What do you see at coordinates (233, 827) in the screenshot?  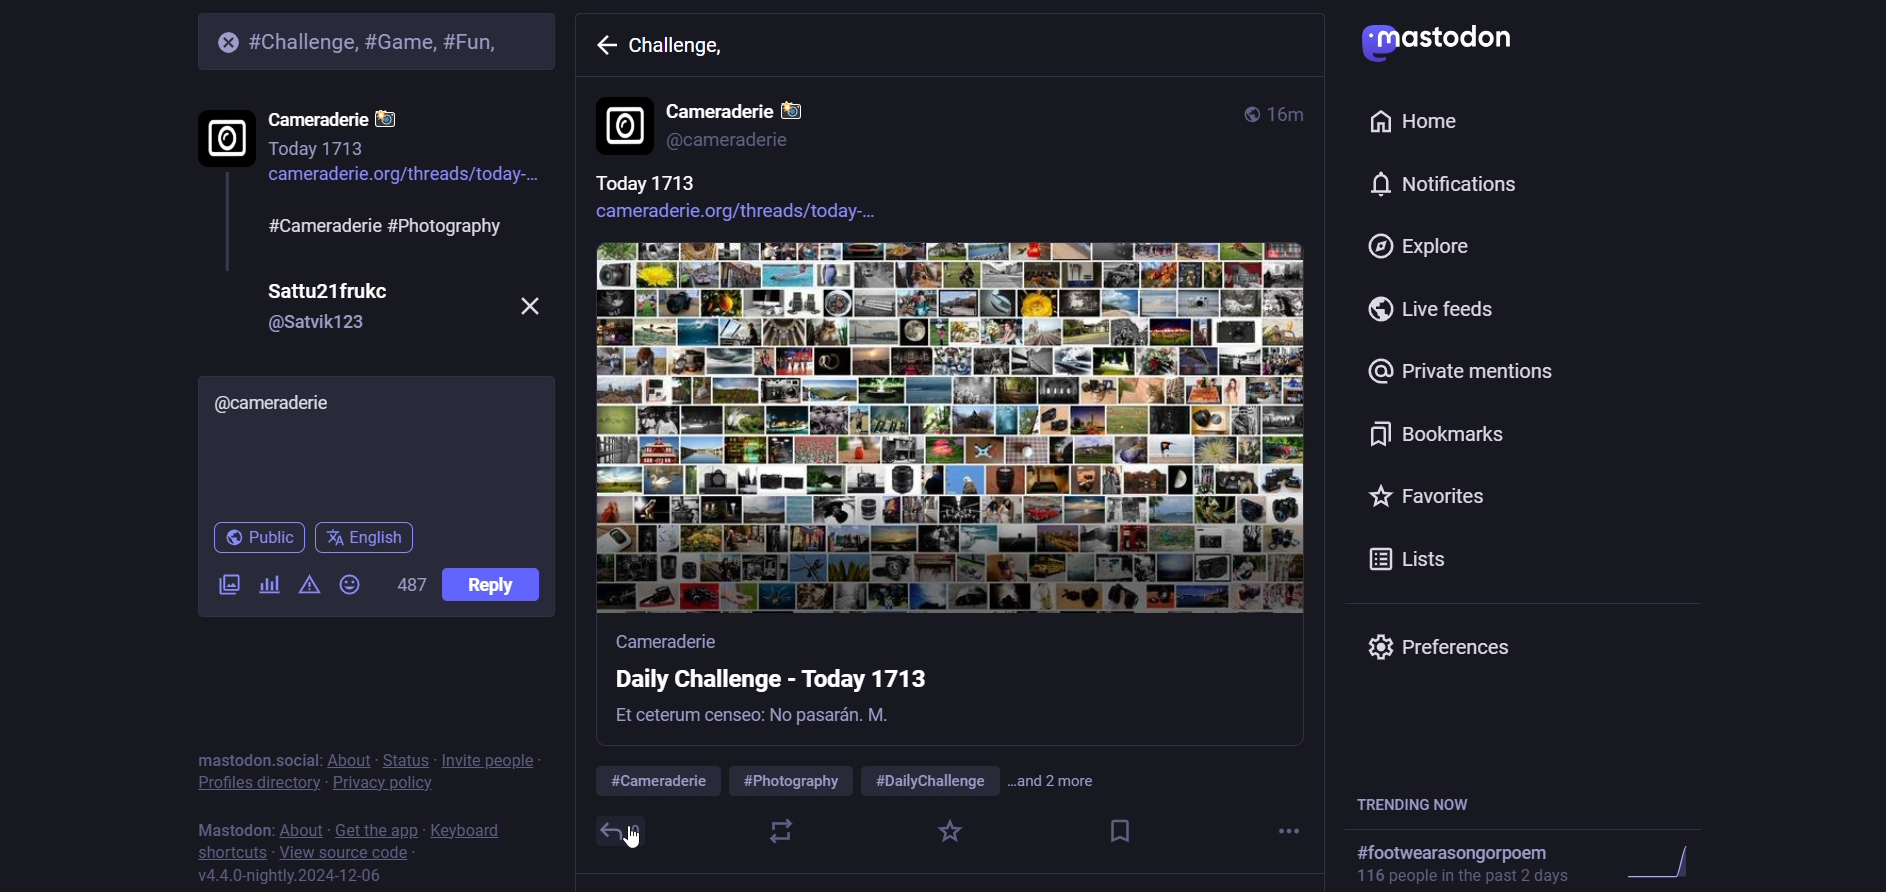 I see `mastodon` at bounding box center [233, 827].